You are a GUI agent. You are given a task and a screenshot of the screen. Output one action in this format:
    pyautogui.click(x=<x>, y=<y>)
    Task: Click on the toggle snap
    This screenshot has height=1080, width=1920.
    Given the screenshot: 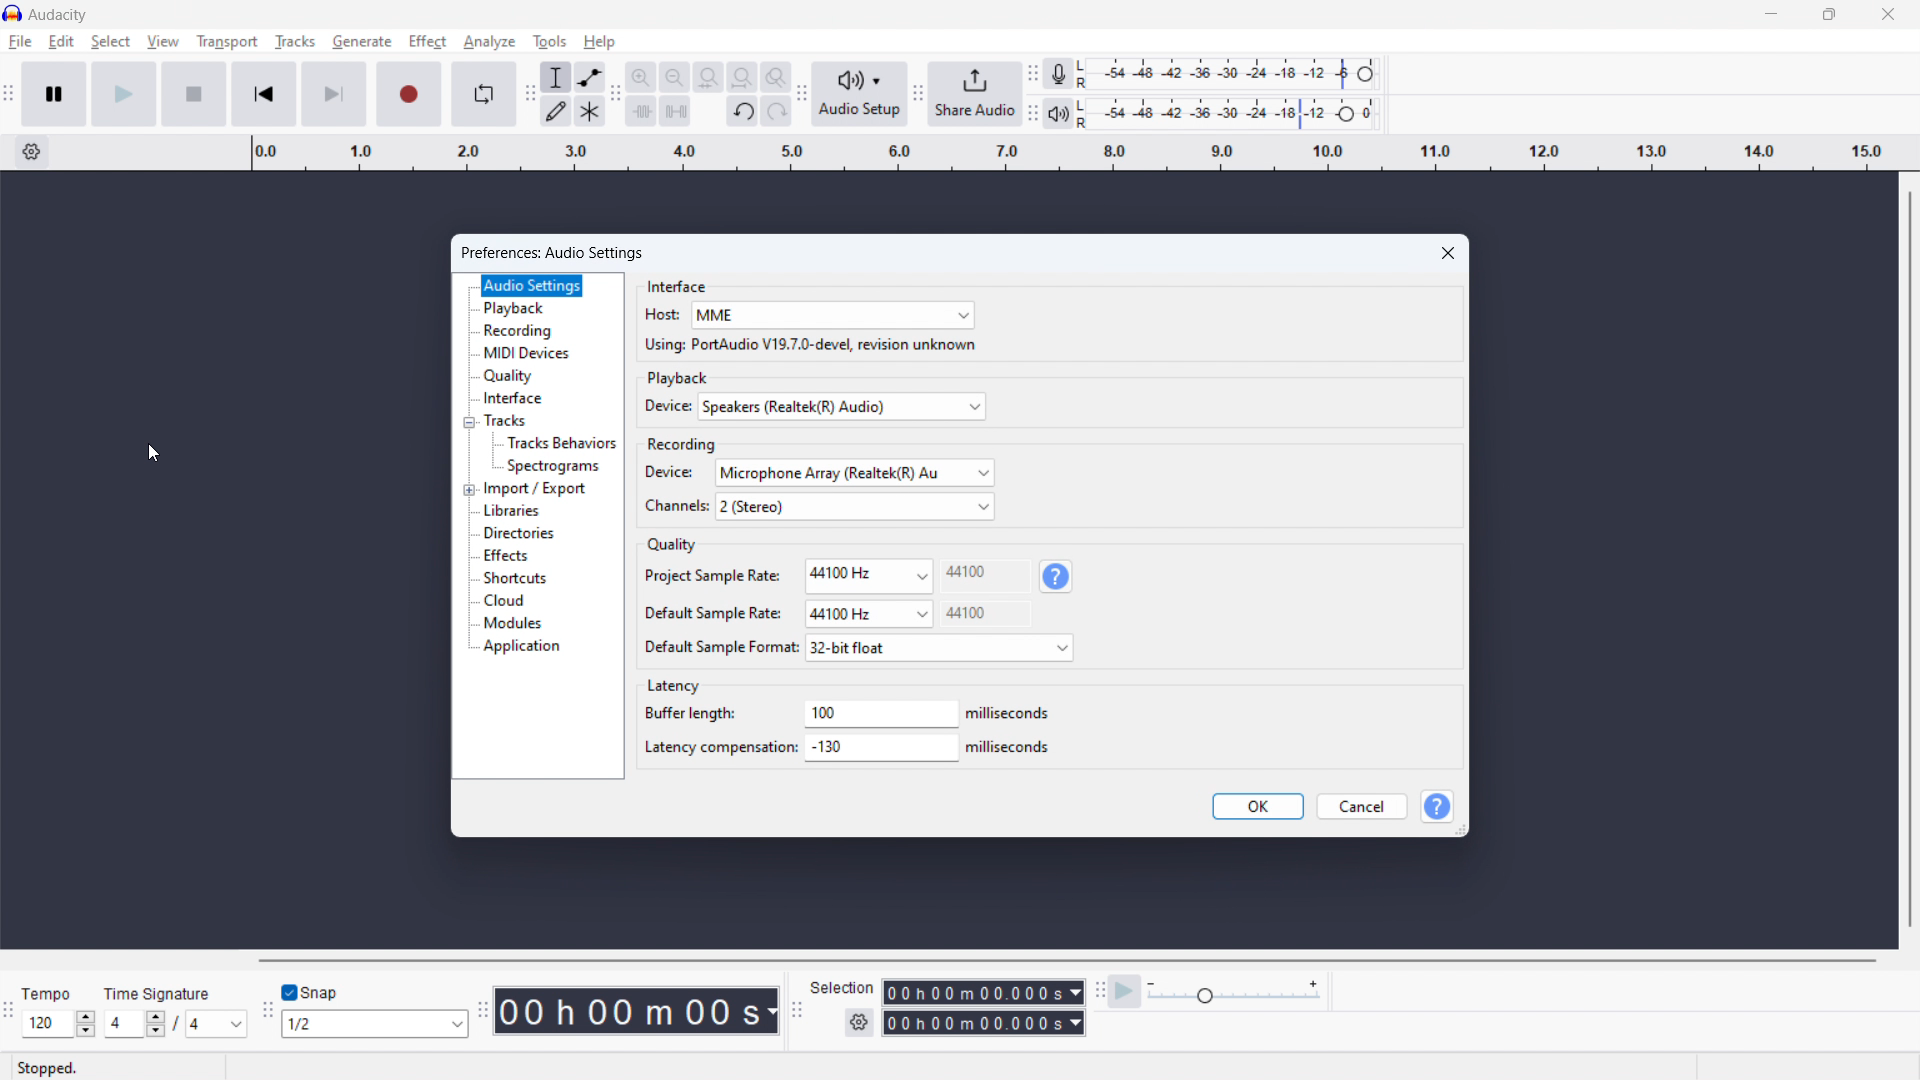 What is the action you would take?
    pyautogui.click(x=312, y=993)
    